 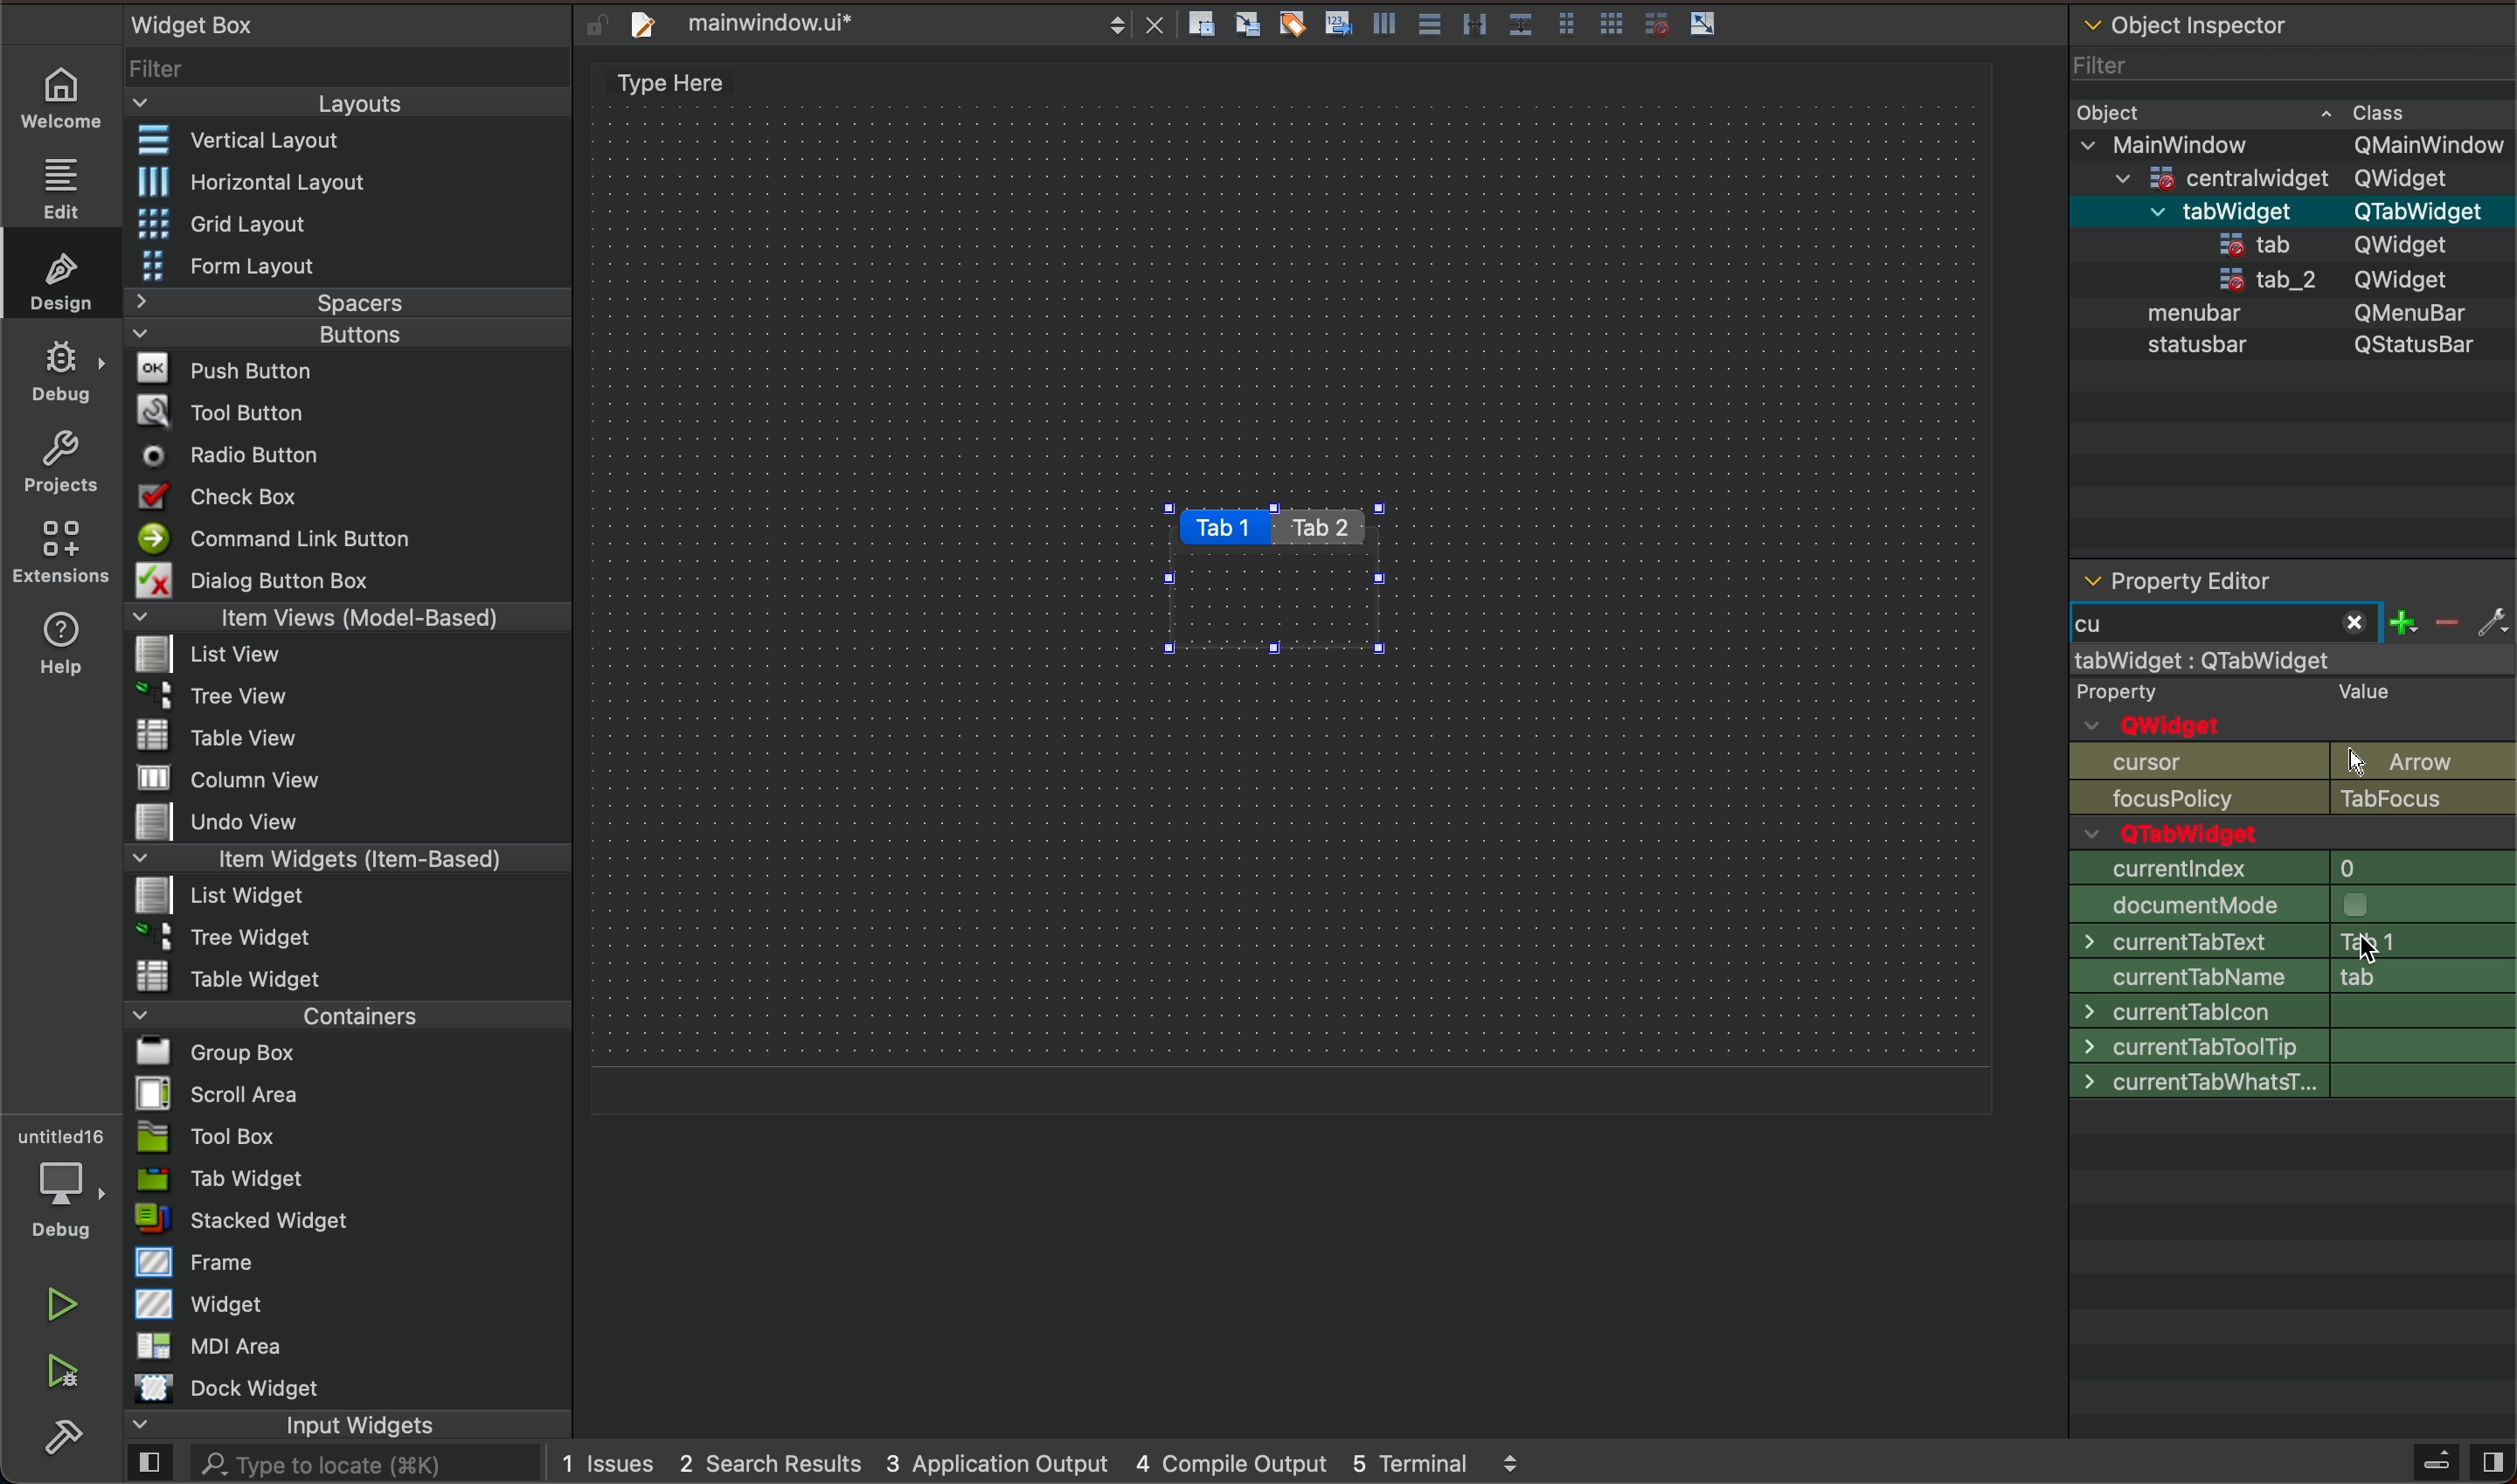 What do you see at coordinates (2233, 627) in the screenshot?
I see `start typing` at bounding box center [2233, 627].